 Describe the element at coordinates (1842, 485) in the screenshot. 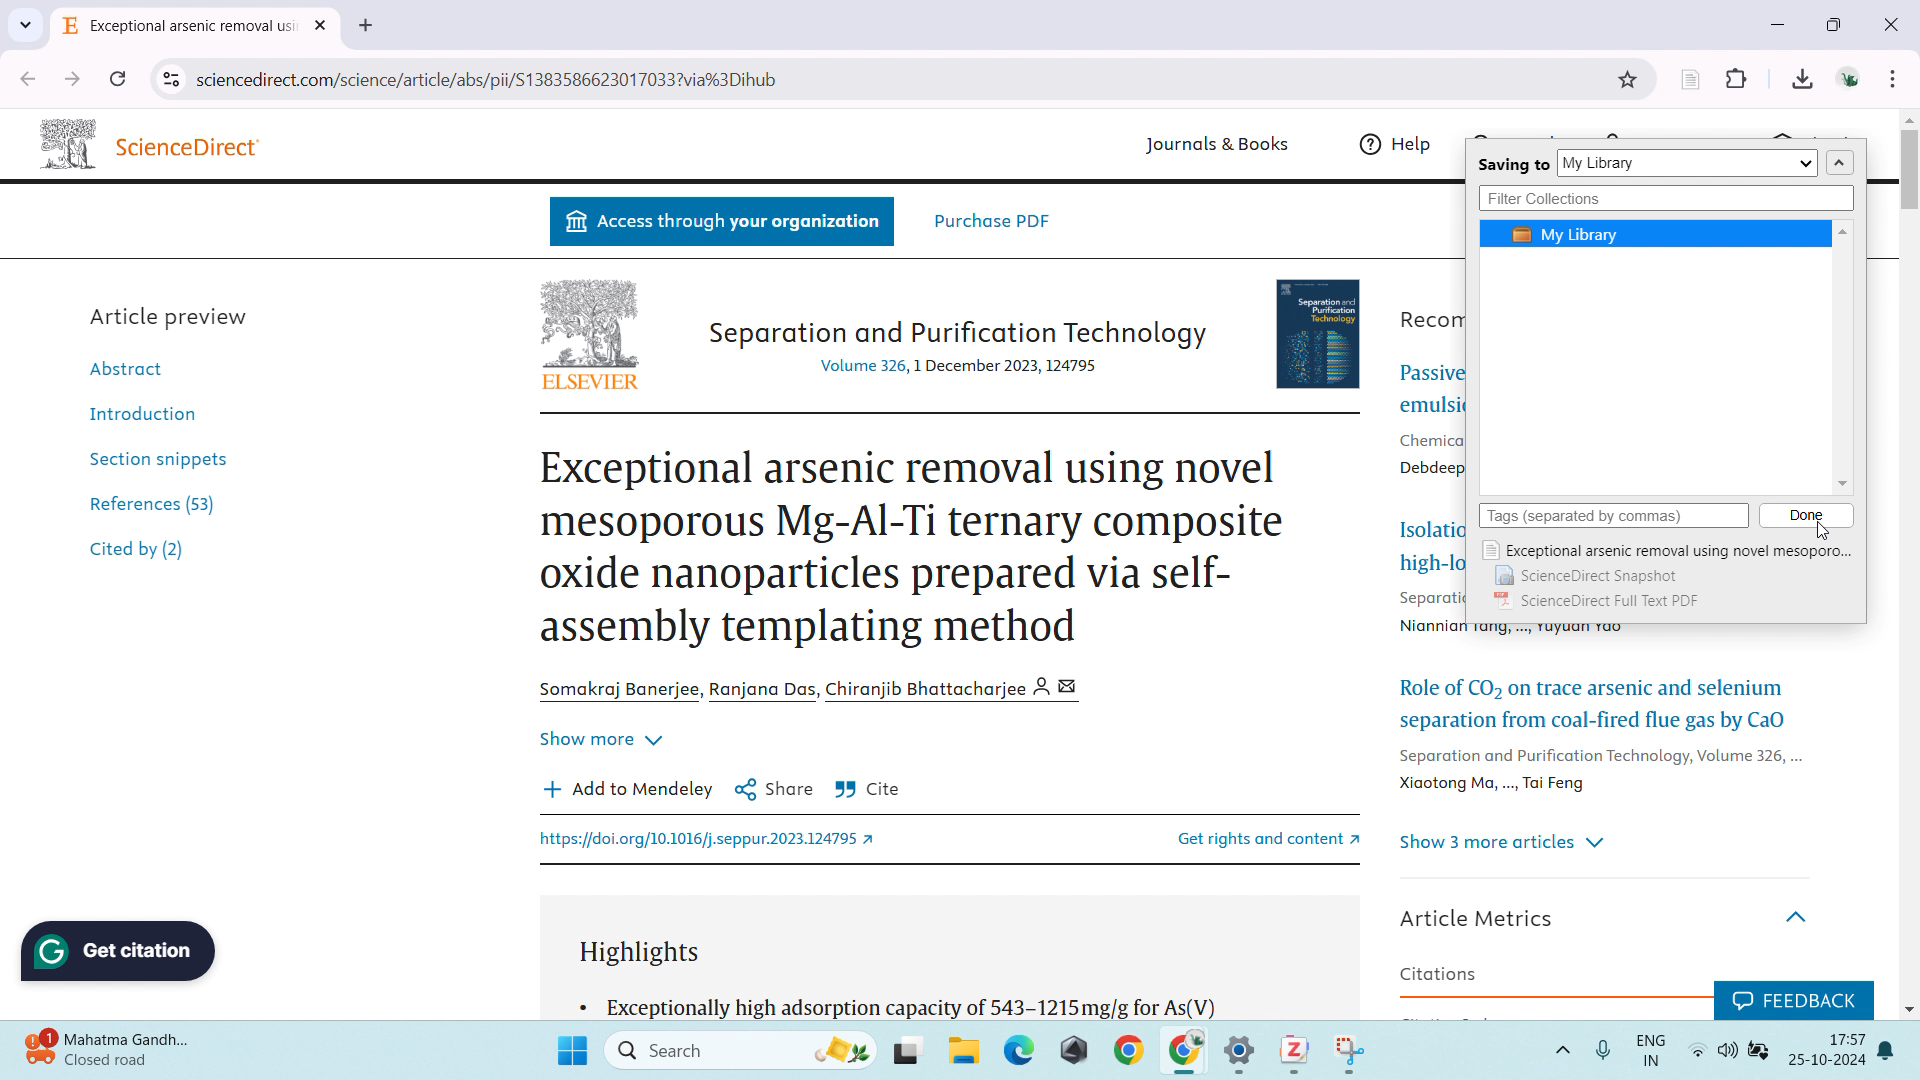

I see `scroll down` at that location.